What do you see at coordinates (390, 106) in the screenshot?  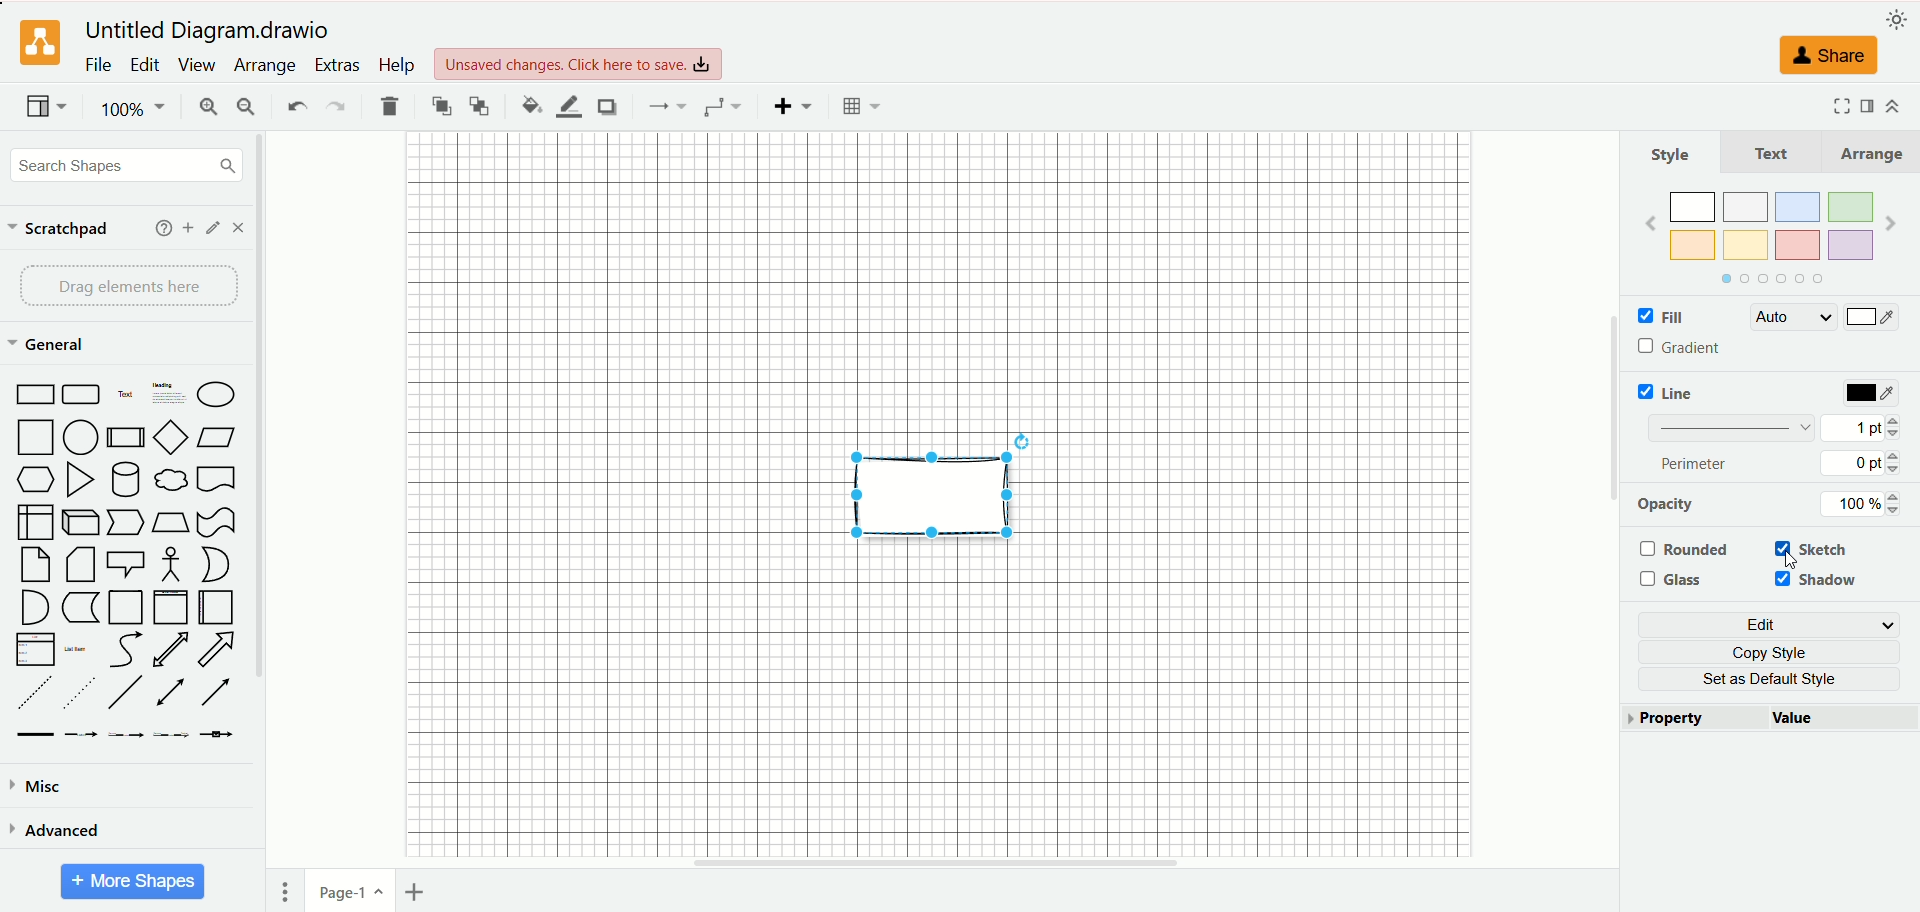 I see `delete` at bounding box center [390, 106].